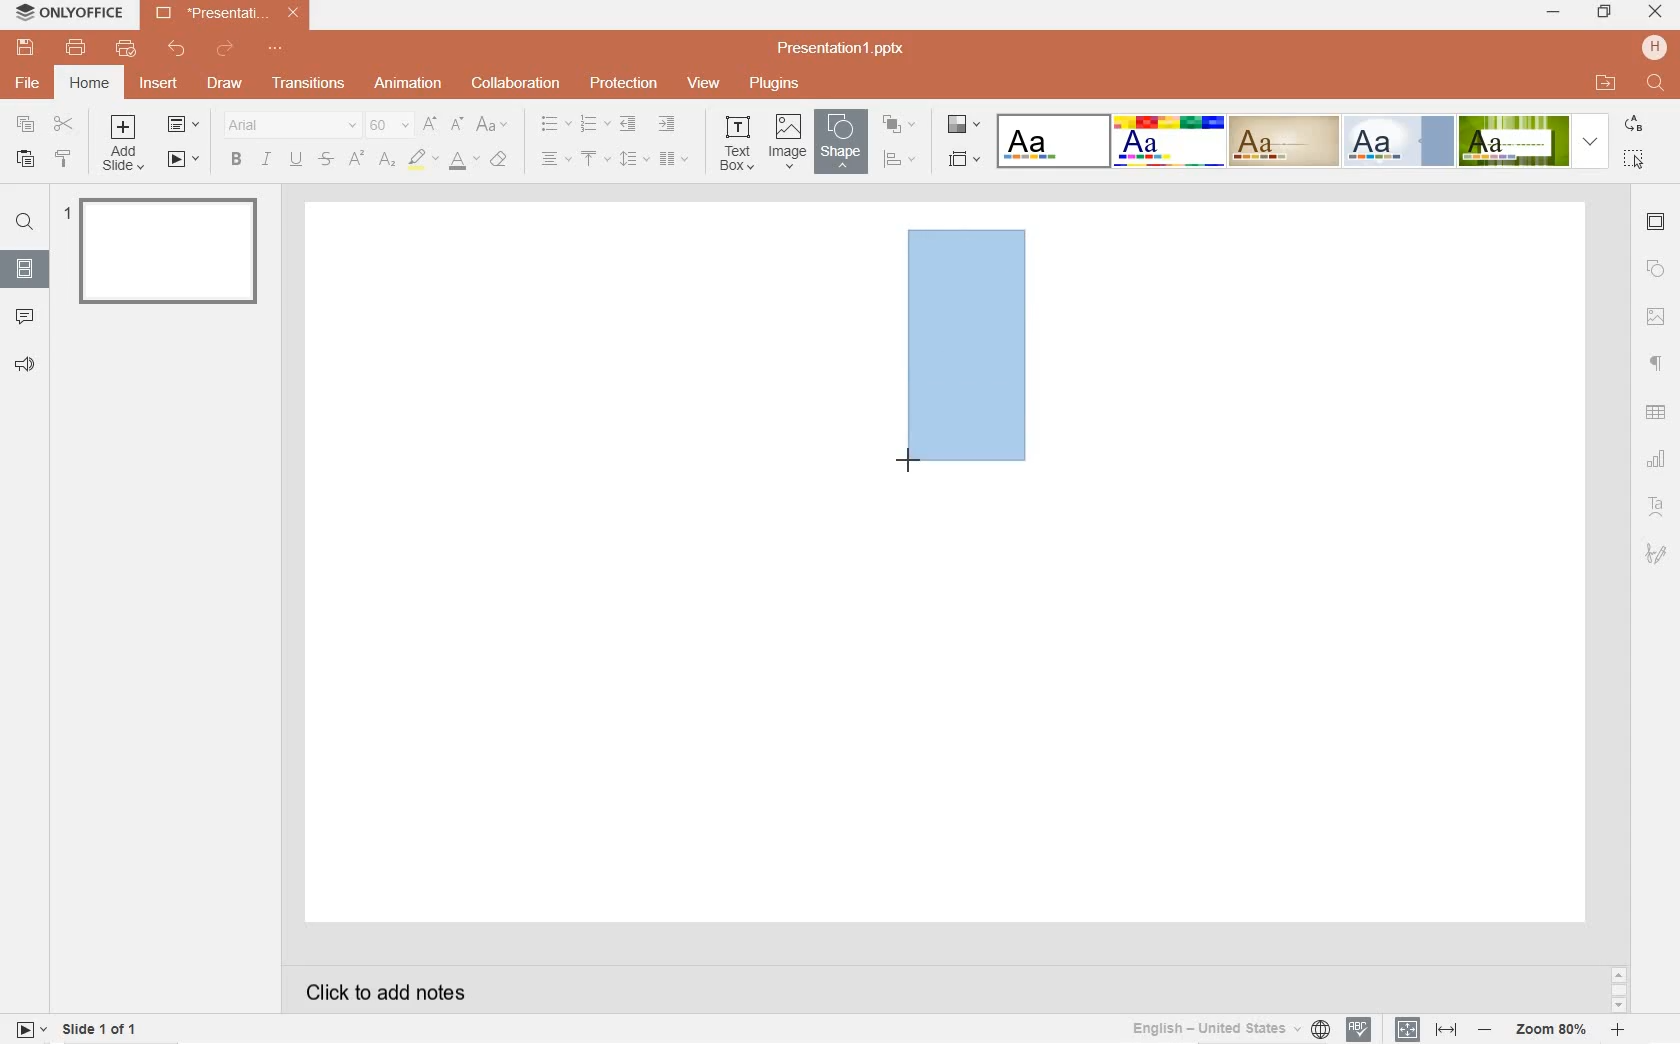  What do you see at coordinates (1358, 1030) in the screenshot?
I see `spell checking` at bounding box center [1358, 1030].